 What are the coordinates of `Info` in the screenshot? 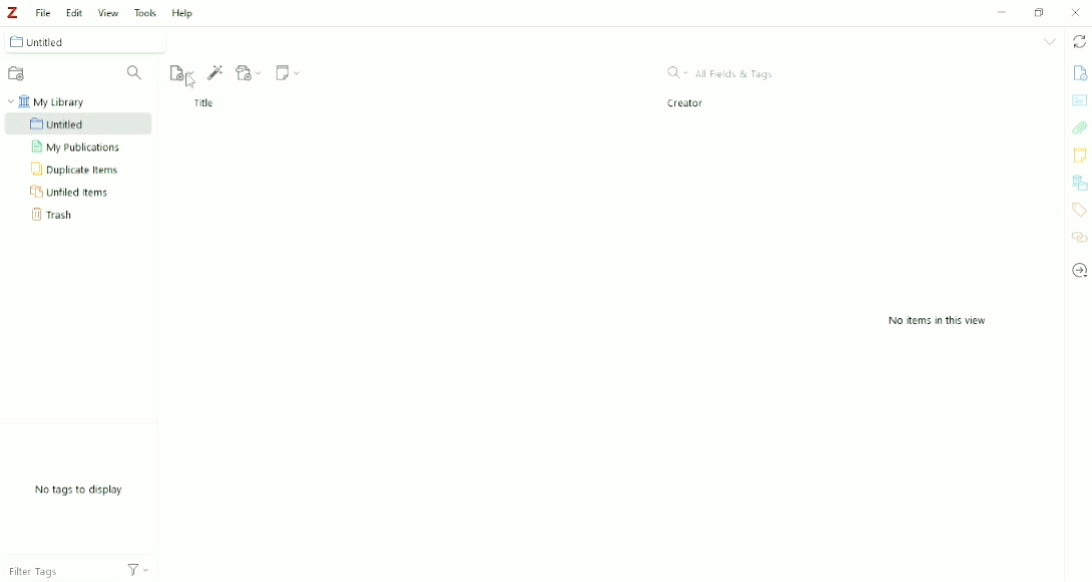 It's located at (1080, 73).